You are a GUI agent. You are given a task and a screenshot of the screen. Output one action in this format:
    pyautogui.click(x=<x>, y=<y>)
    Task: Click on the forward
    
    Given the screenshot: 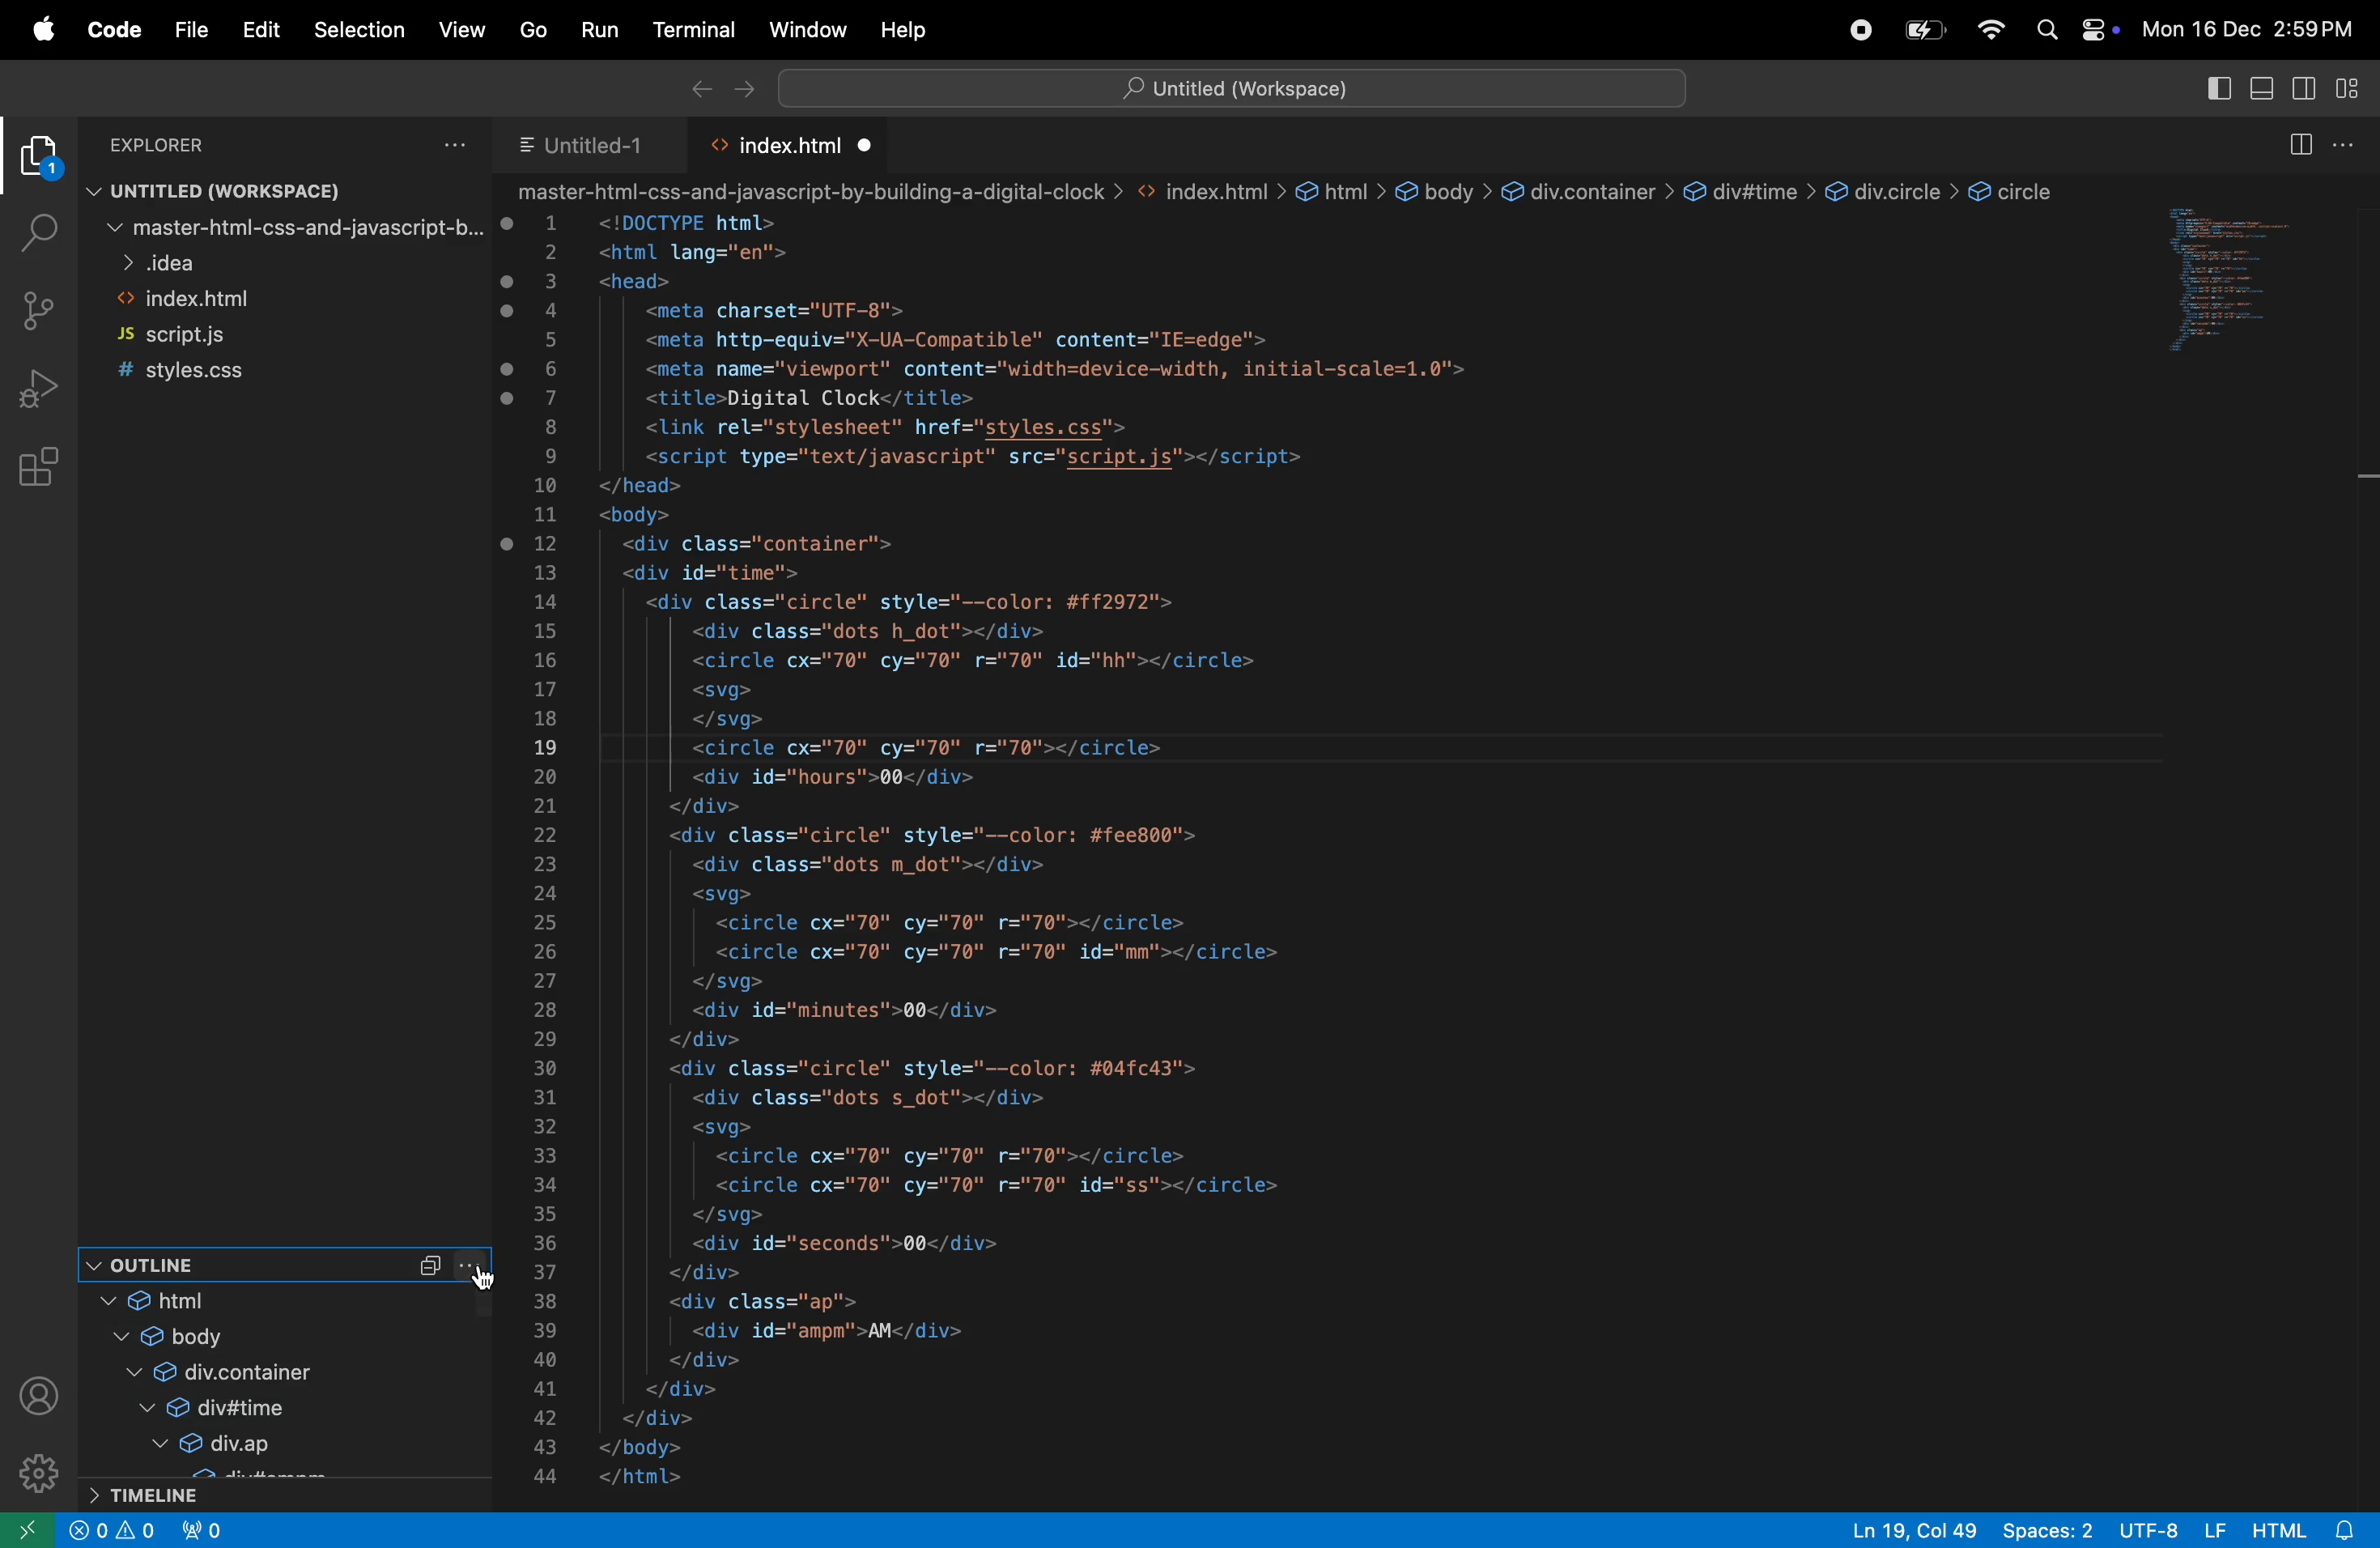 What is the action you would take?
    pyautogui.click(x=741, y=87)
    